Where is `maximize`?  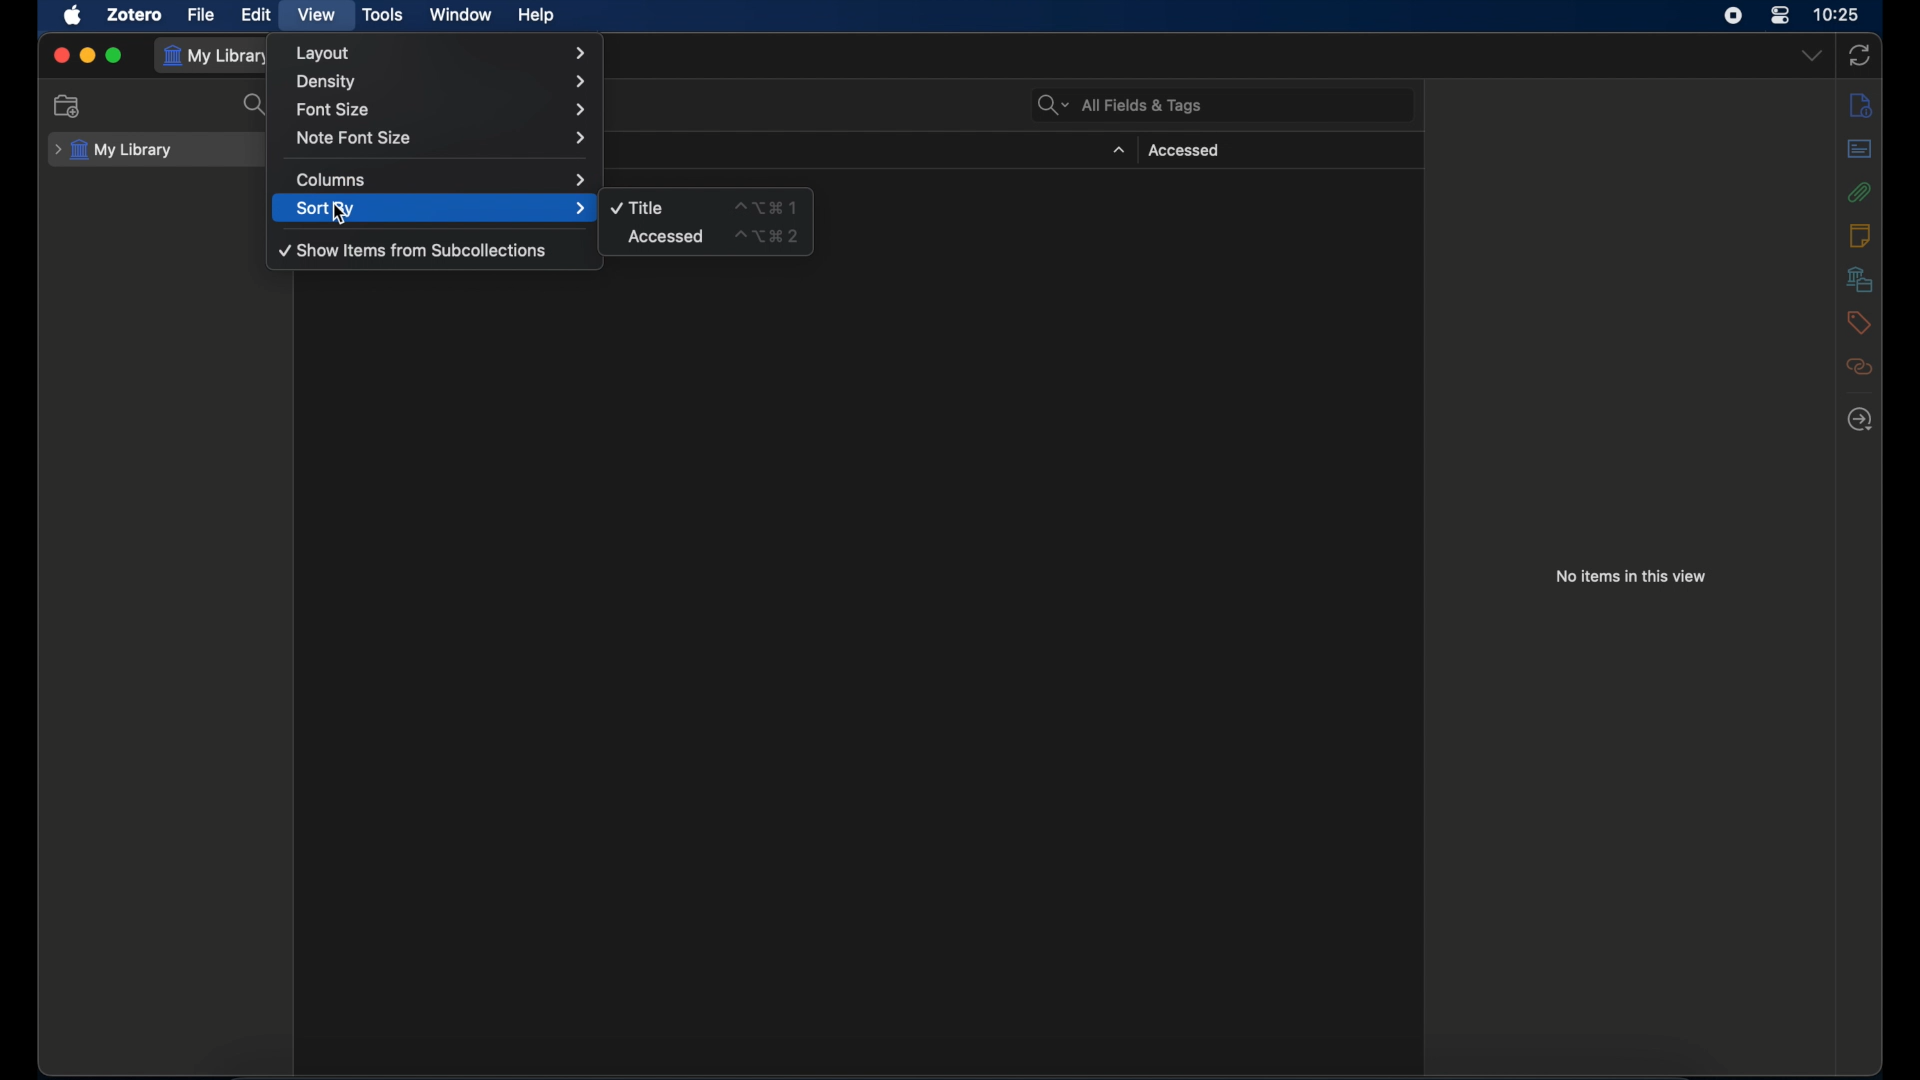
maximize is located at coordinates (115, 56).